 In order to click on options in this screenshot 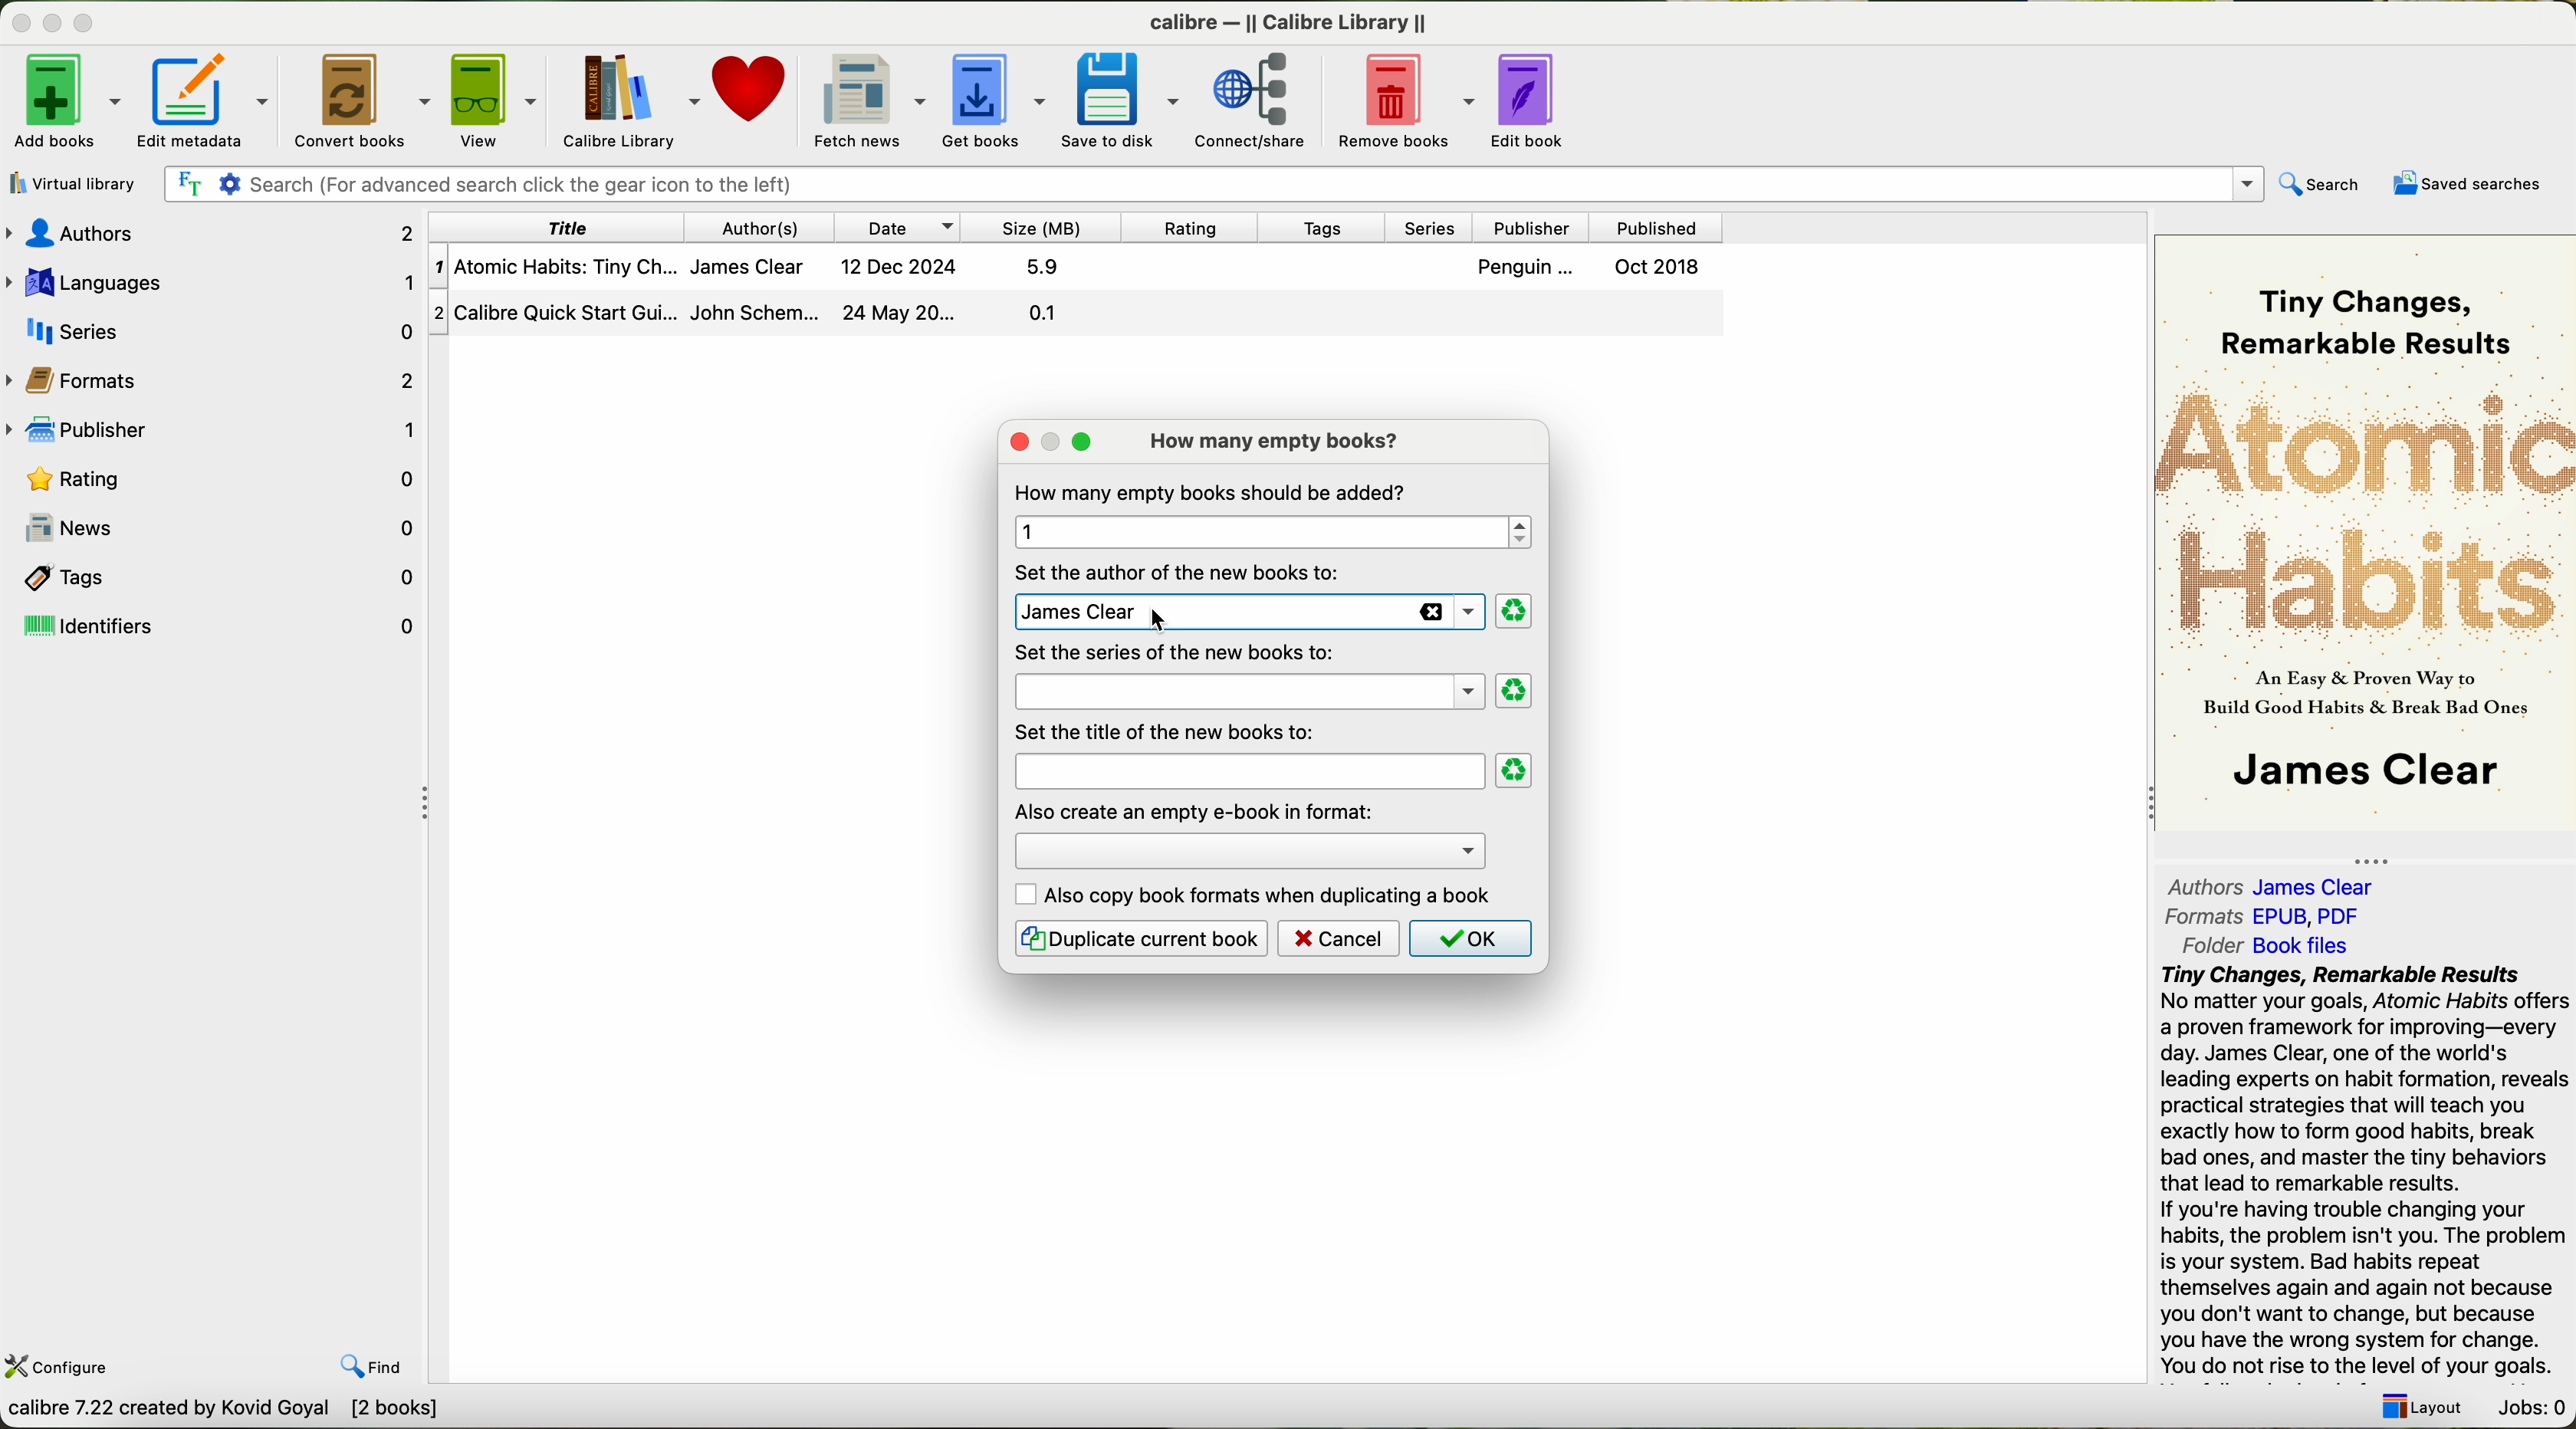, I will do `click(1248, 846)`.